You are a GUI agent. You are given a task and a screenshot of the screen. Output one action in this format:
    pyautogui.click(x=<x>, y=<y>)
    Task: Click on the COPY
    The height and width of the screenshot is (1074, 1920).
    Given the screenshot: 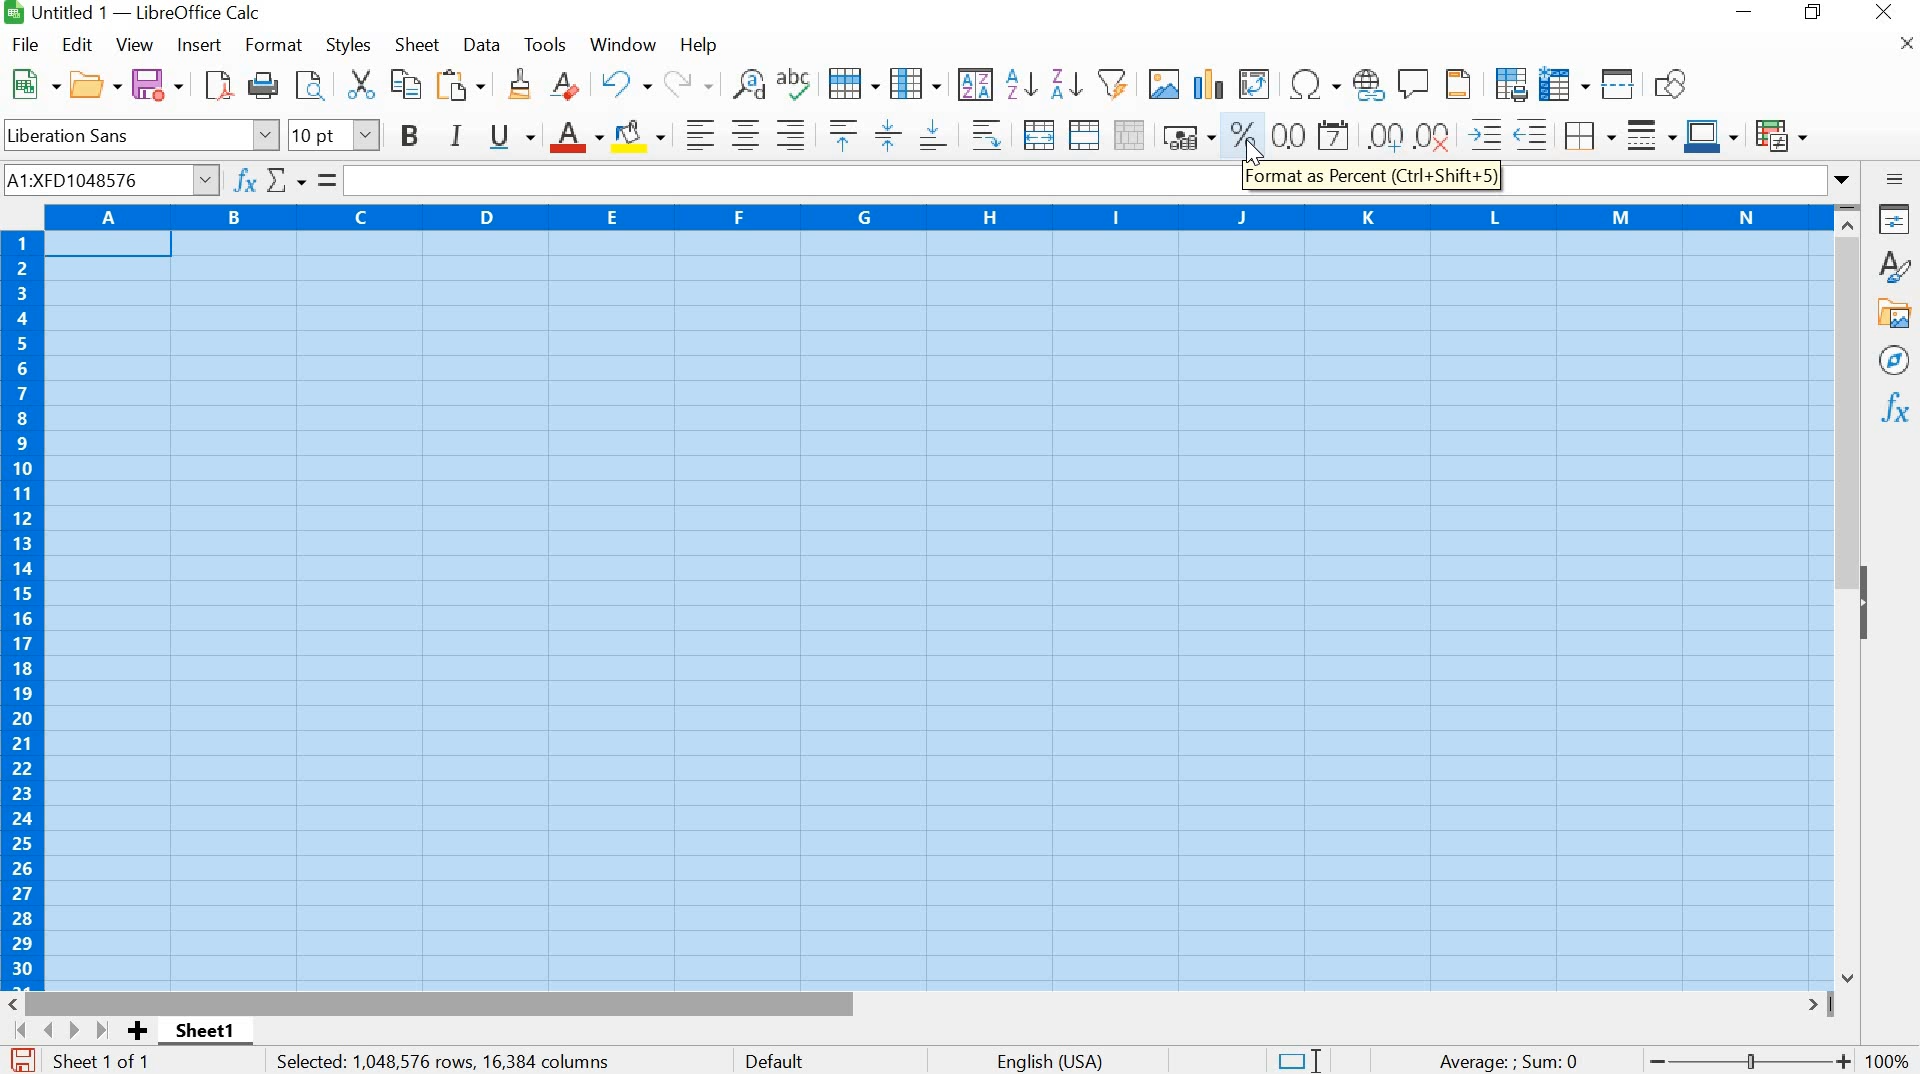 What is the action you would take?
    pyautogui.click(x=403, y=85)
    